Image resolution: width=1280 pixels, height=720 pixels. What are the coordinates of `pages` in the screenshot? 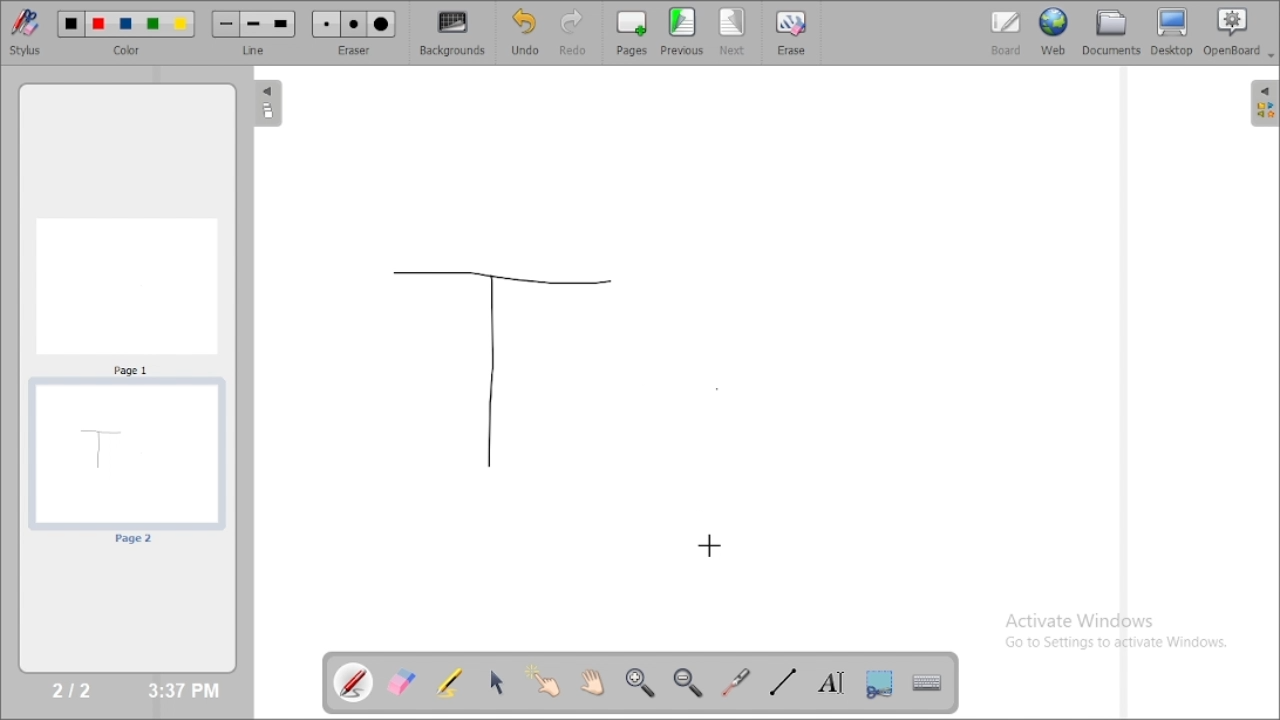 It's located at (632, 32).